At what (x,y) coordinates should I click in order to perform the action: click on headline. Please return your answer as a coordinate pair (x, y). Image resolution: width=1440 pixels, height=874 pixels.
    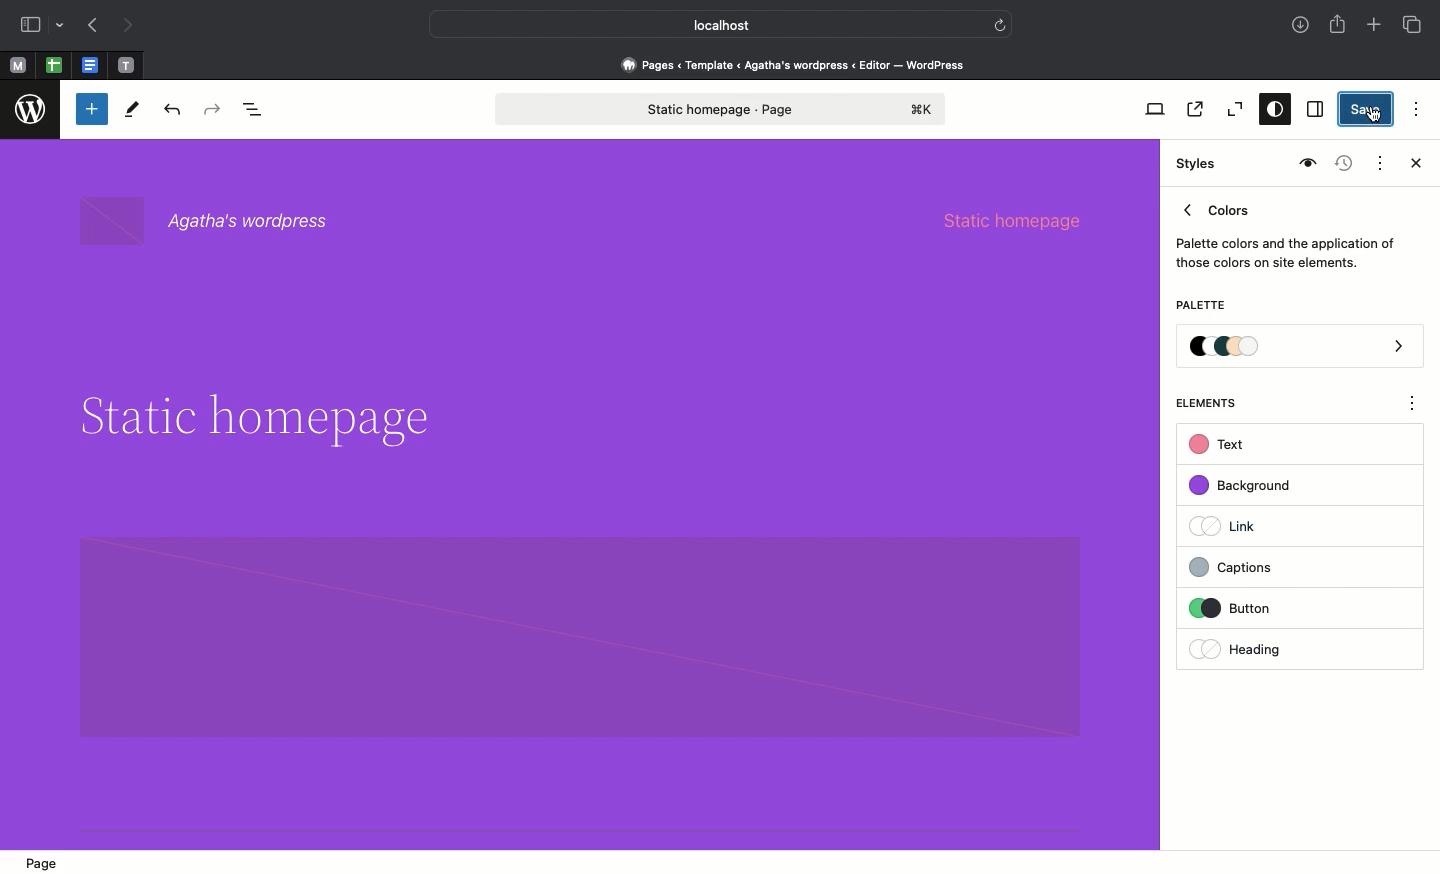
    Looking at the image, I should click on (252, 418).